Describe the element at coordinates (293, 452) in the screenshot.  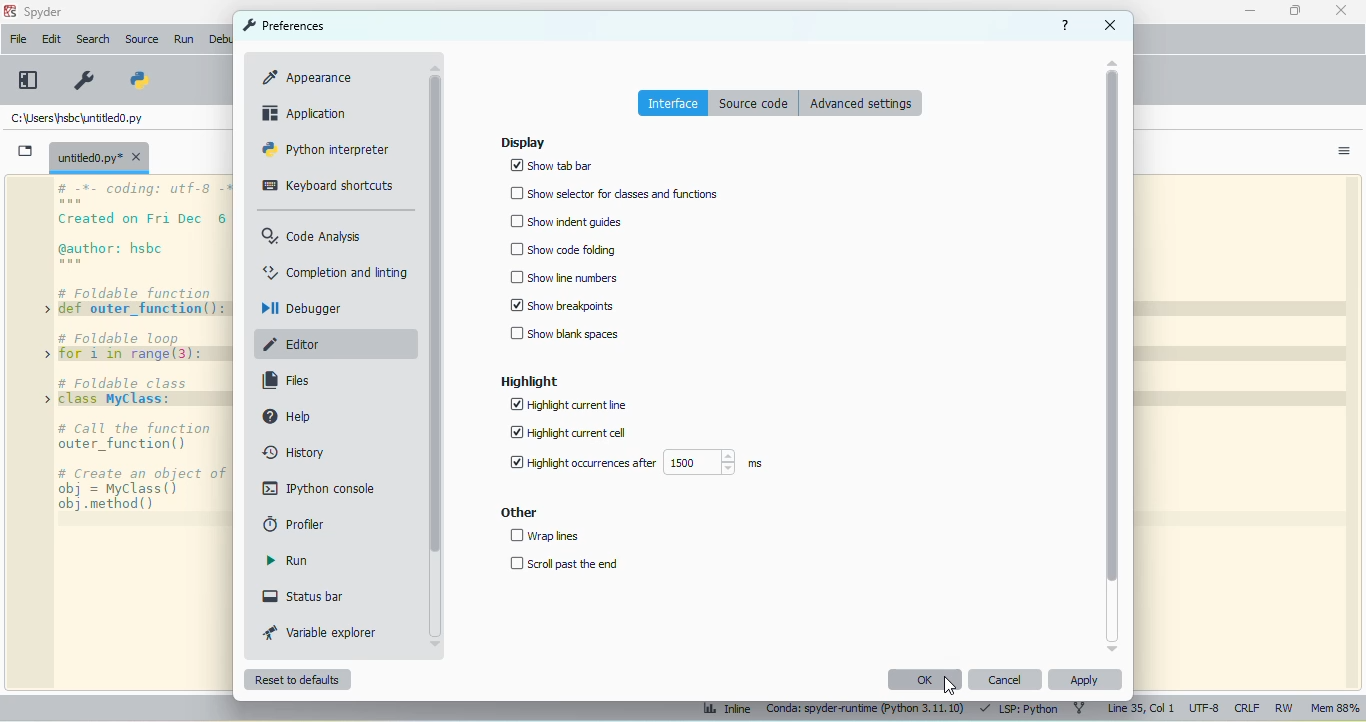
I see `history` at that location.